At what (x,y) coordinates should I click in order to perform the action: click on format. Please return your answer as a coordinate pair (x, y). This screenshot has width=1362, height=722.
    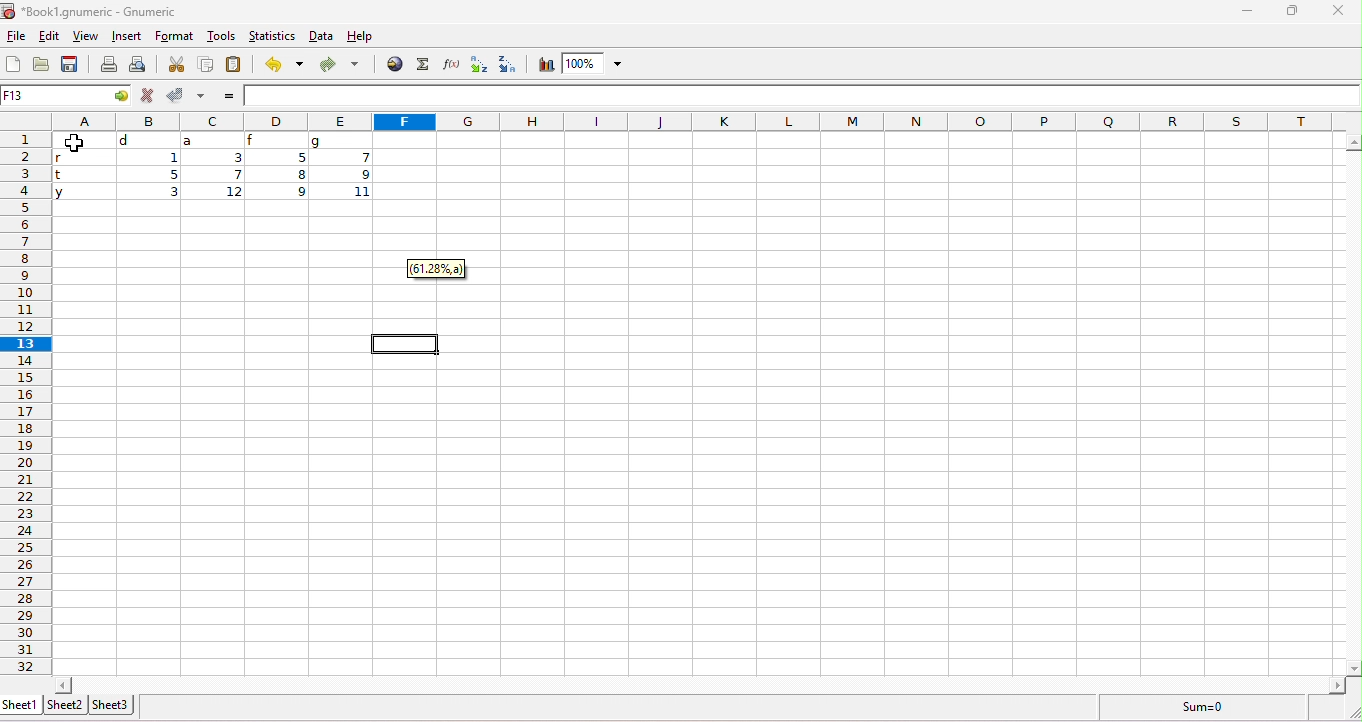
    Looking at the image, I should click on (175, 36).